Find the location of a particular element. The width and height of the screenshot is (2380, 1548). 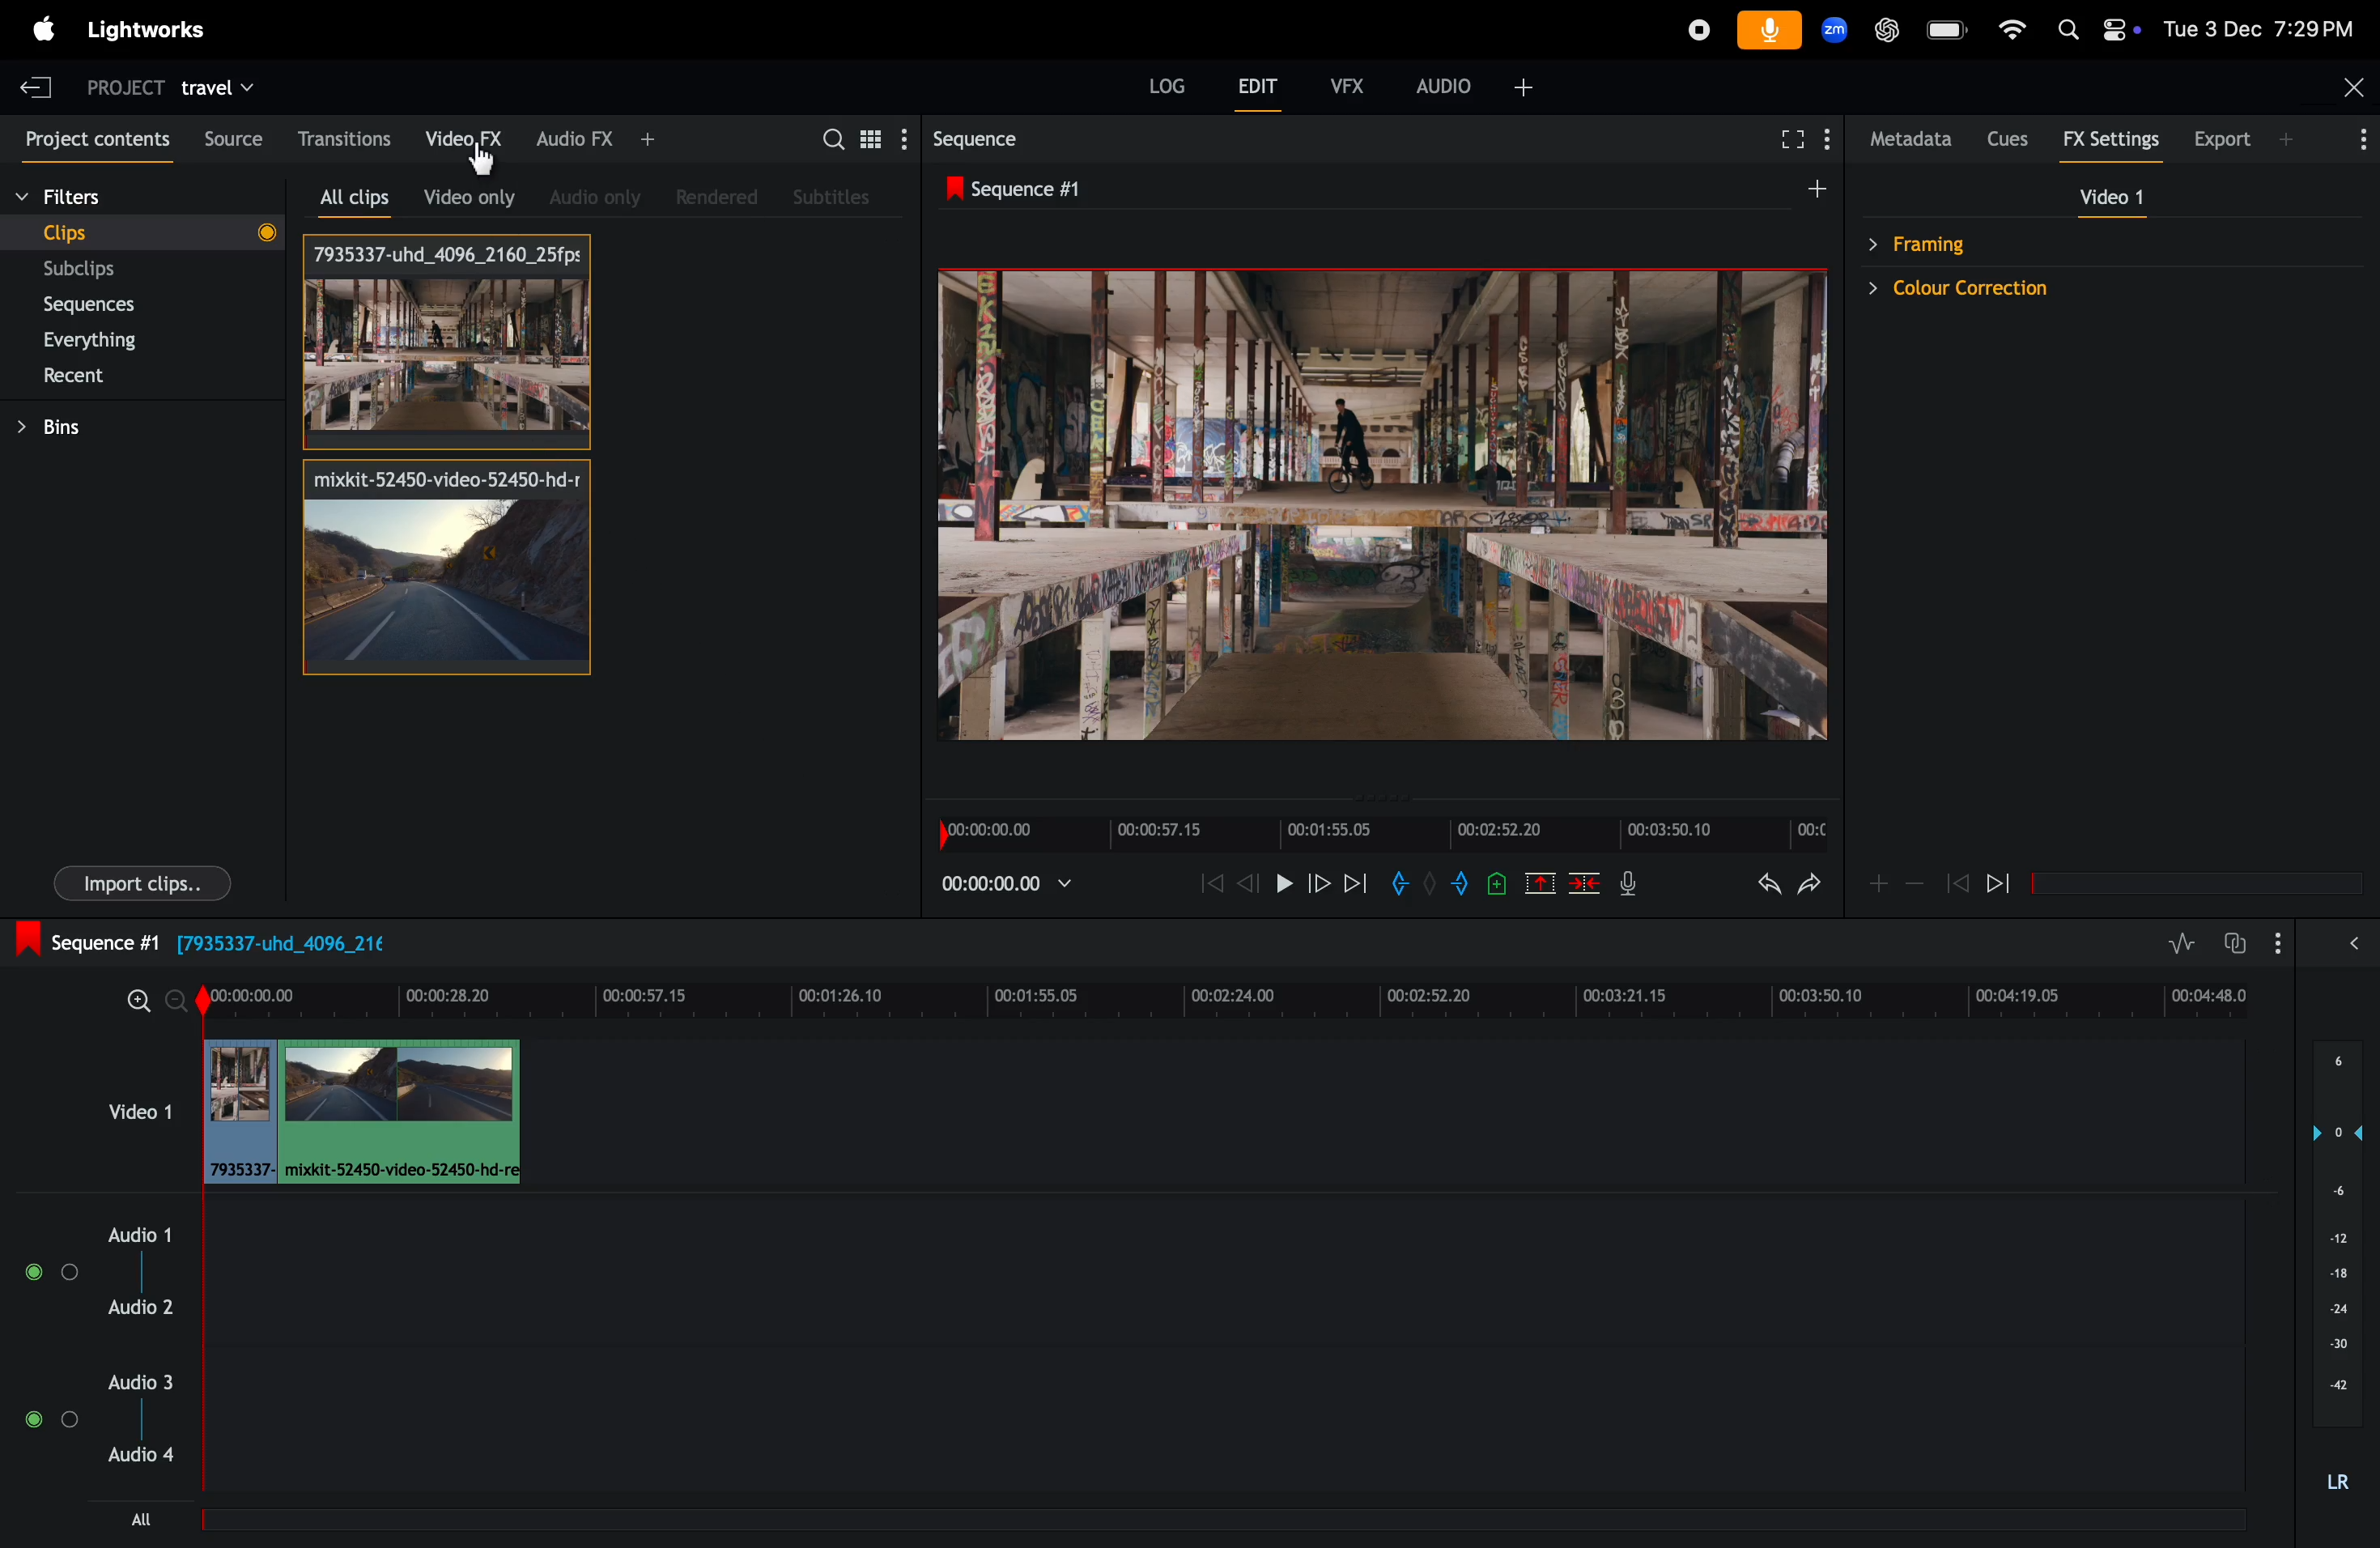

audio pitch is located at coordinates (2343, 1269).